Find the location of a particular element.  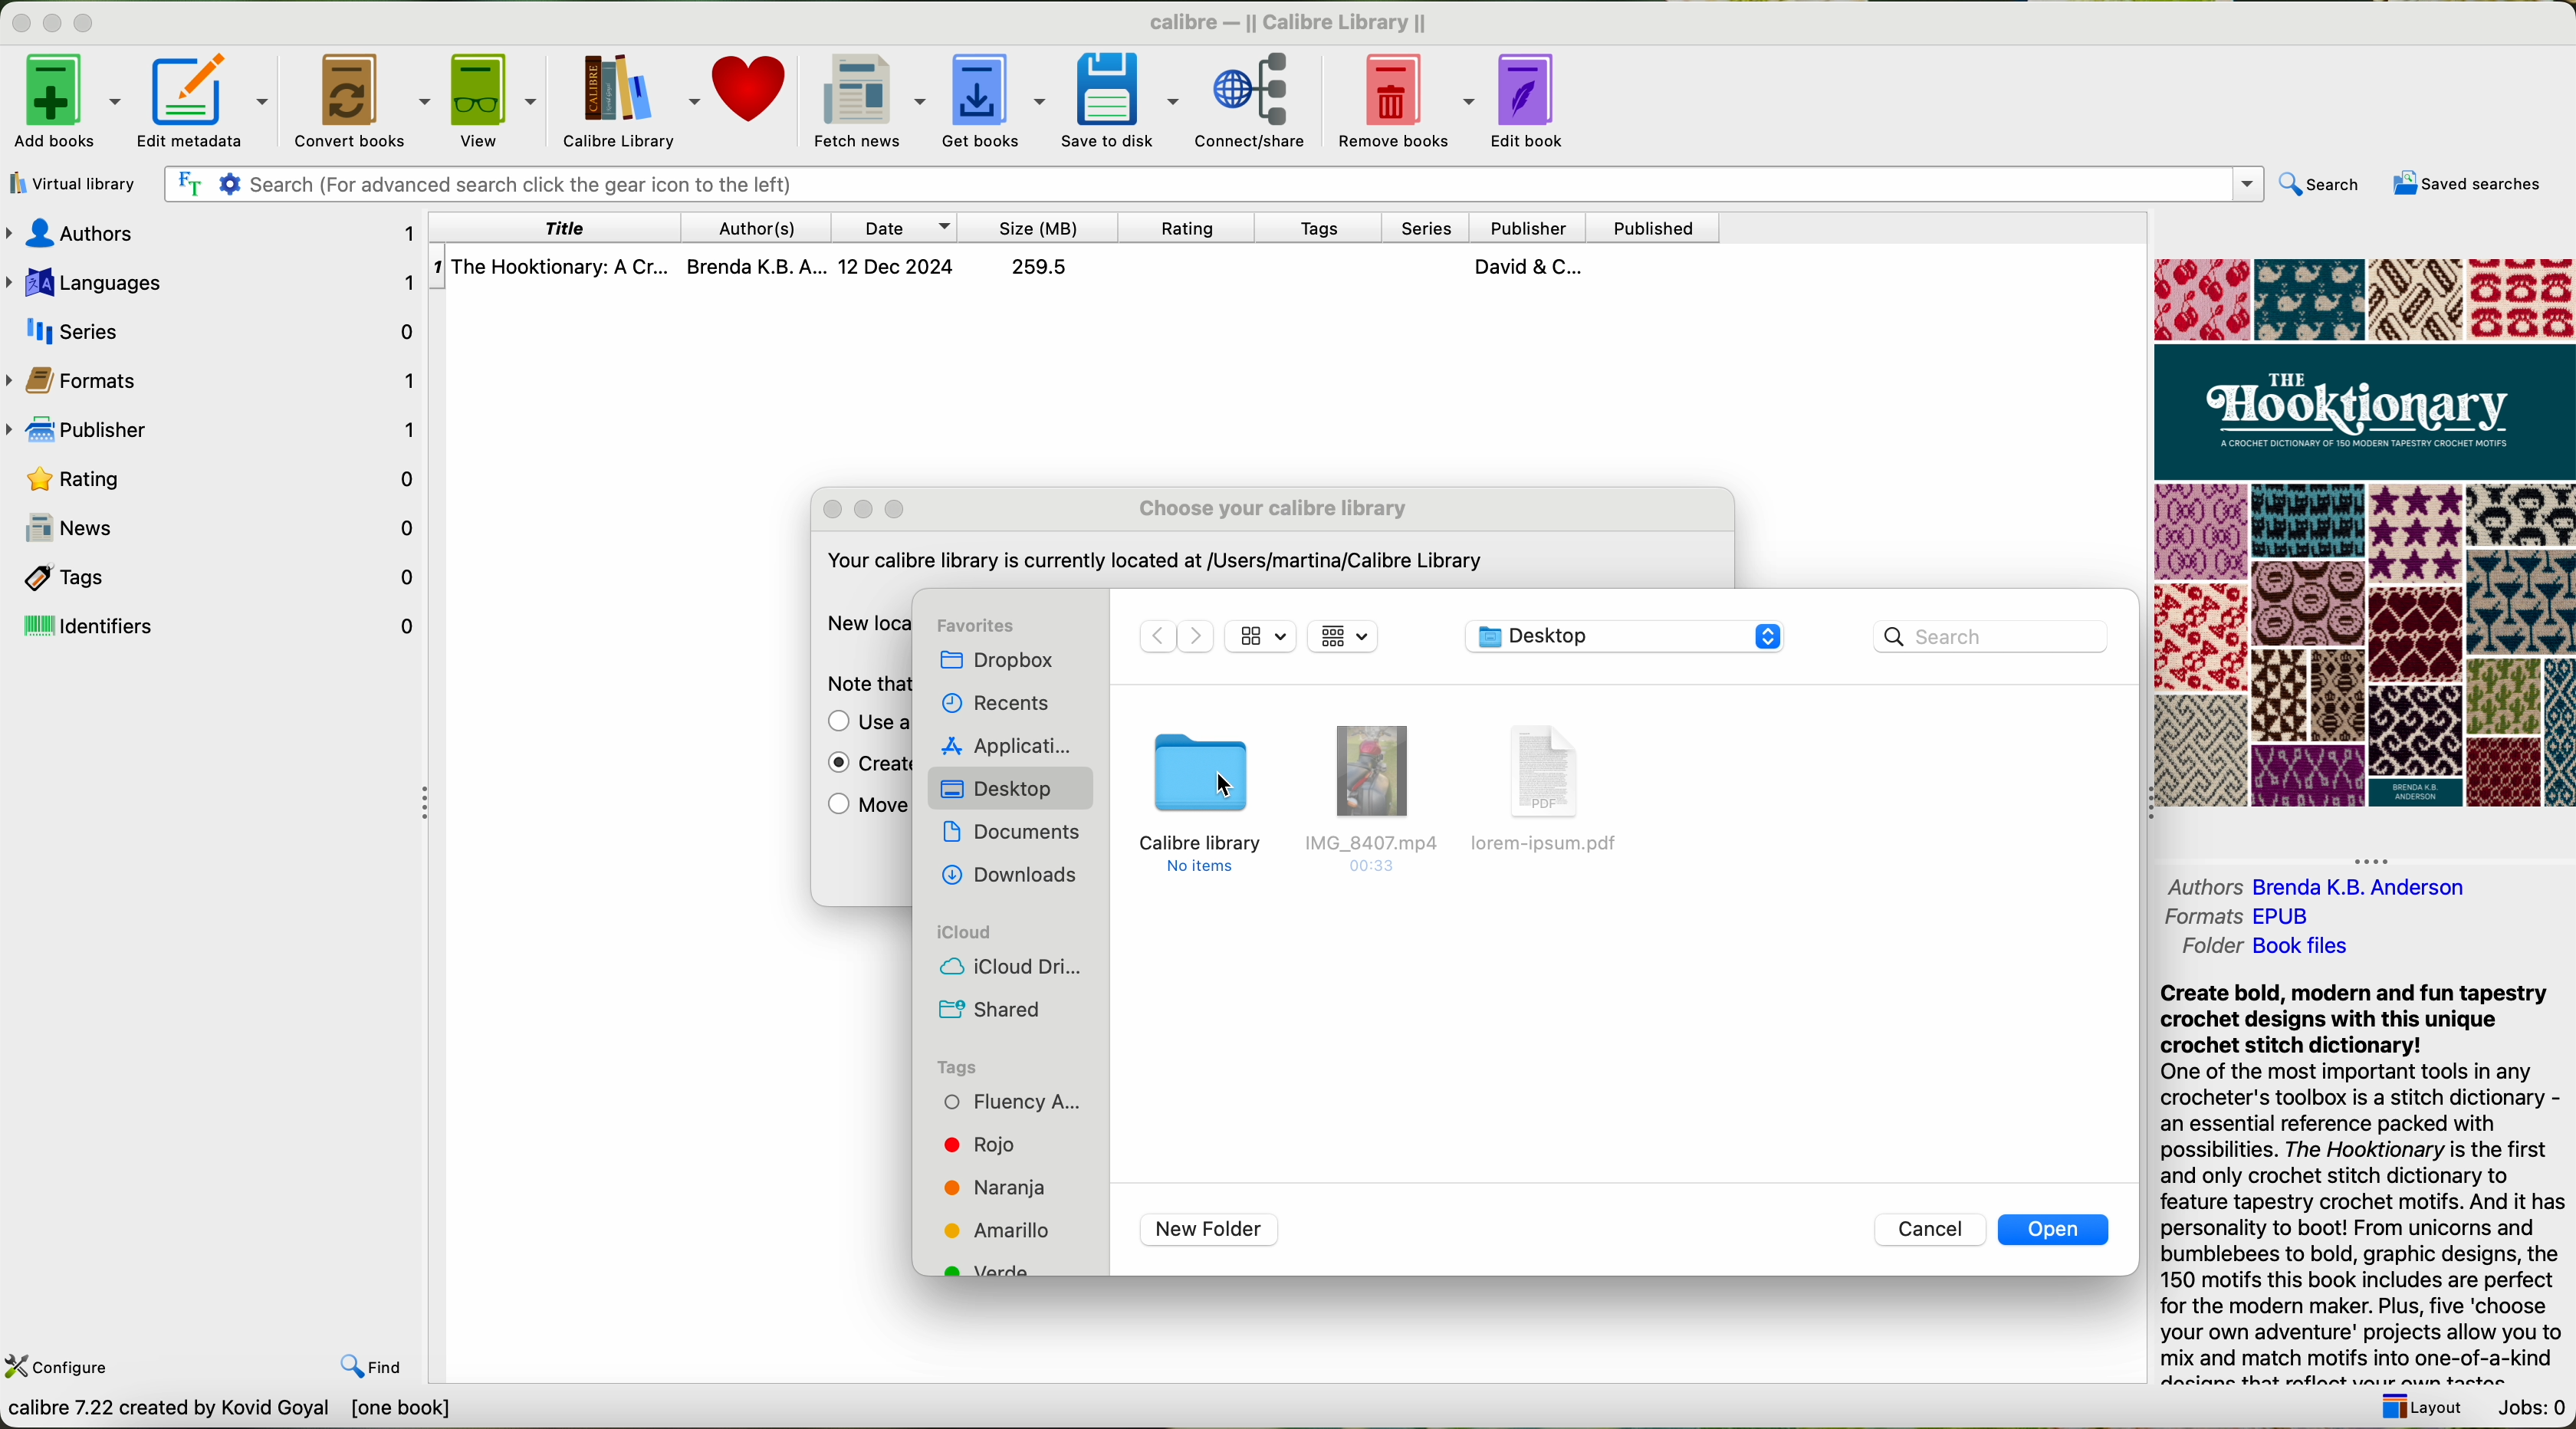

tags is located at coordinates (1335, 225).